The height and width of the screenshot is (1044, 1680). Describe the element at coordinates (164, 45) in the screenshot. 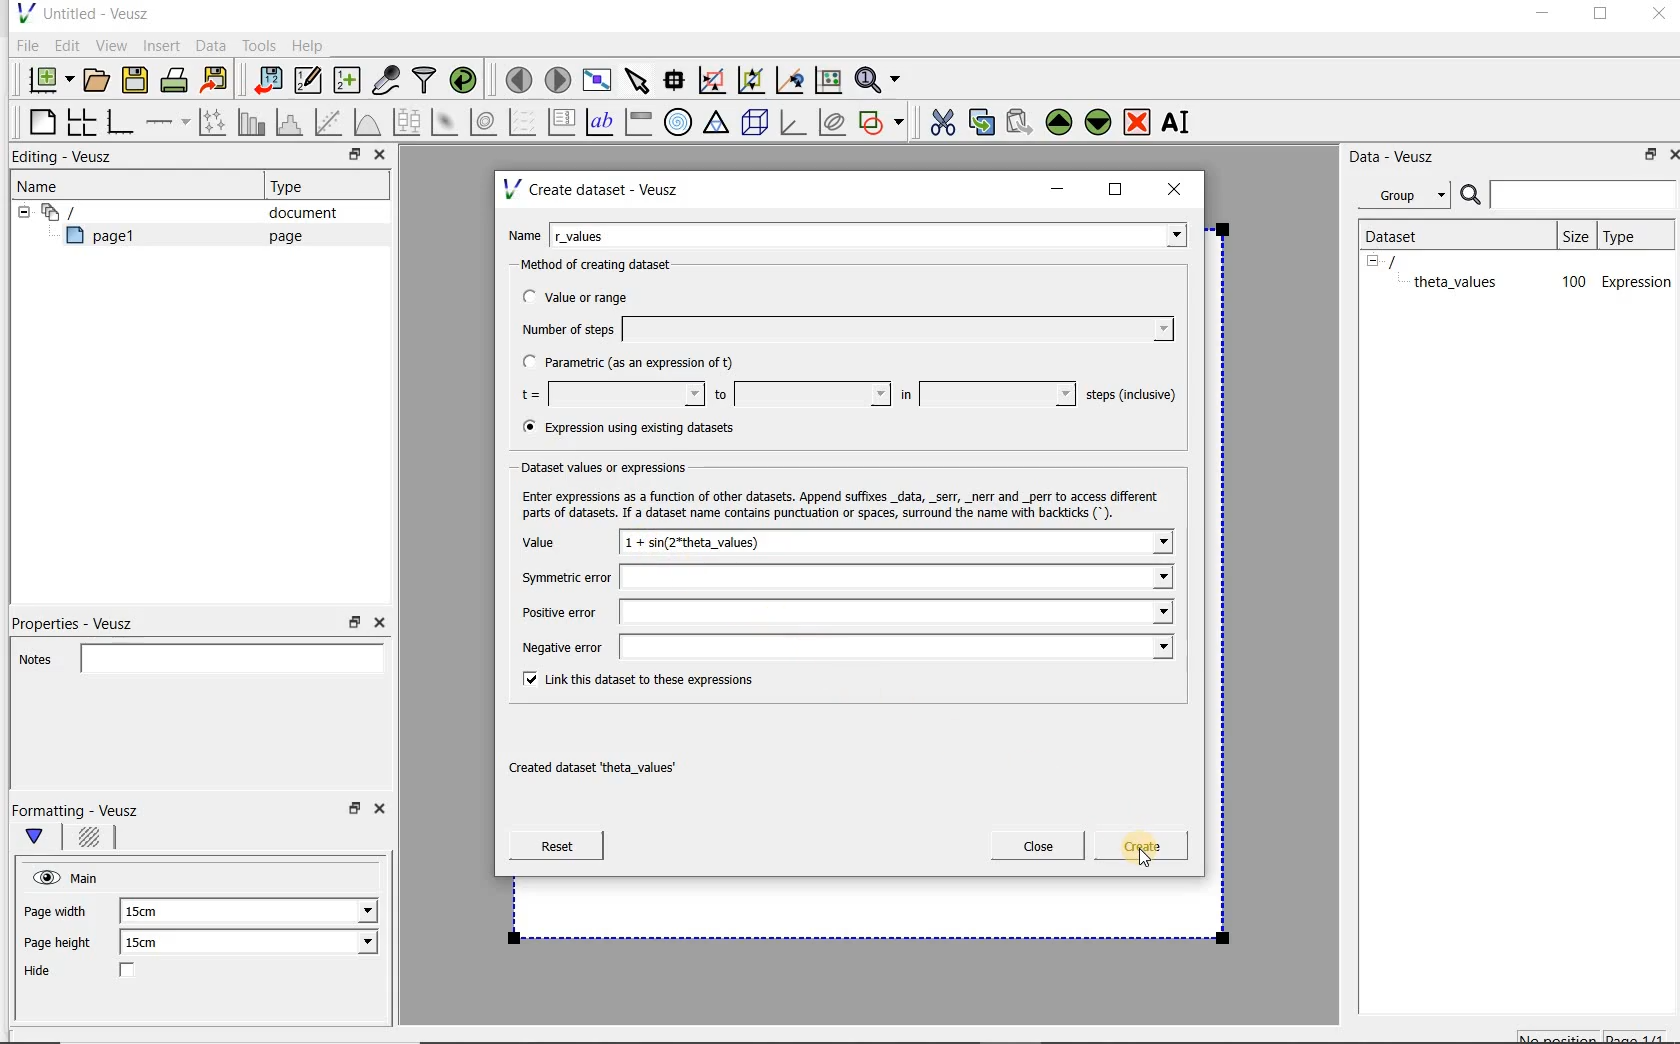

I see `Insert` at that location.